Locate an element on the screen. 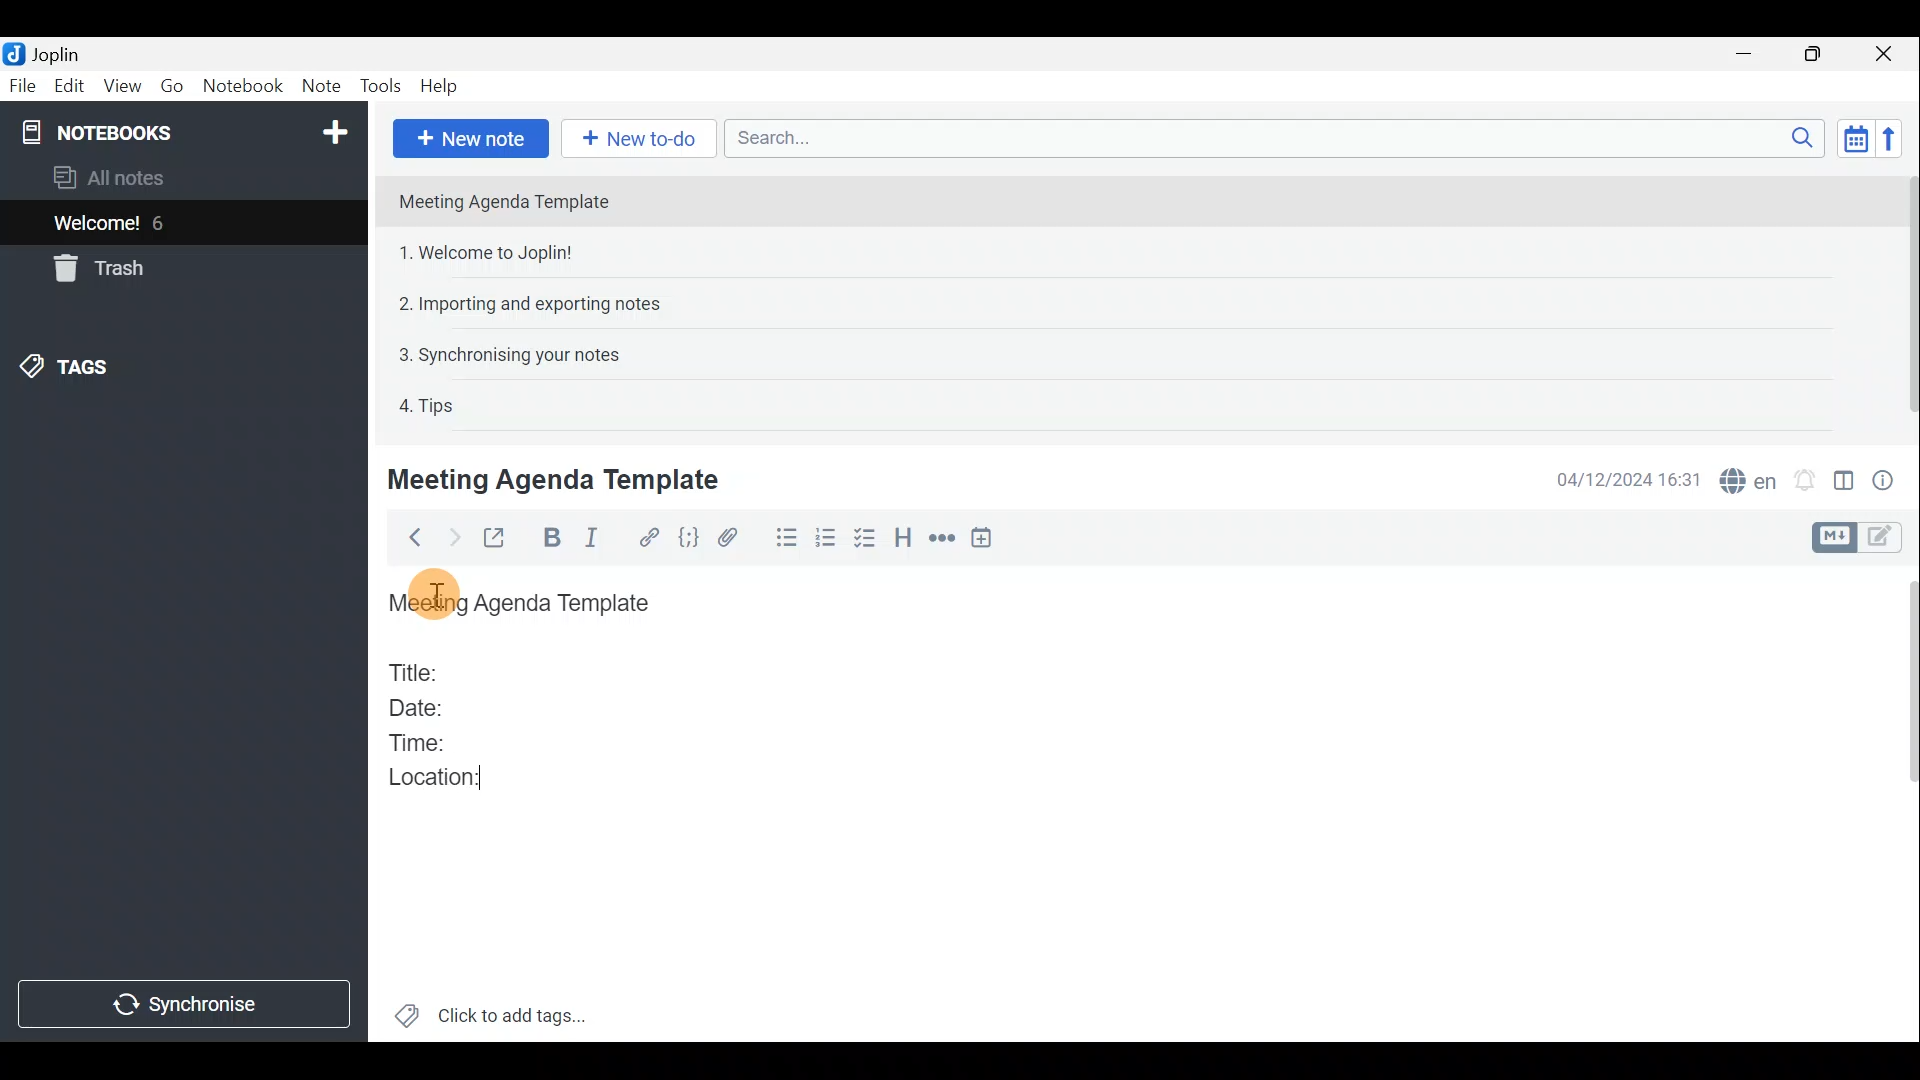  New note is located at coordinates (471, 139).